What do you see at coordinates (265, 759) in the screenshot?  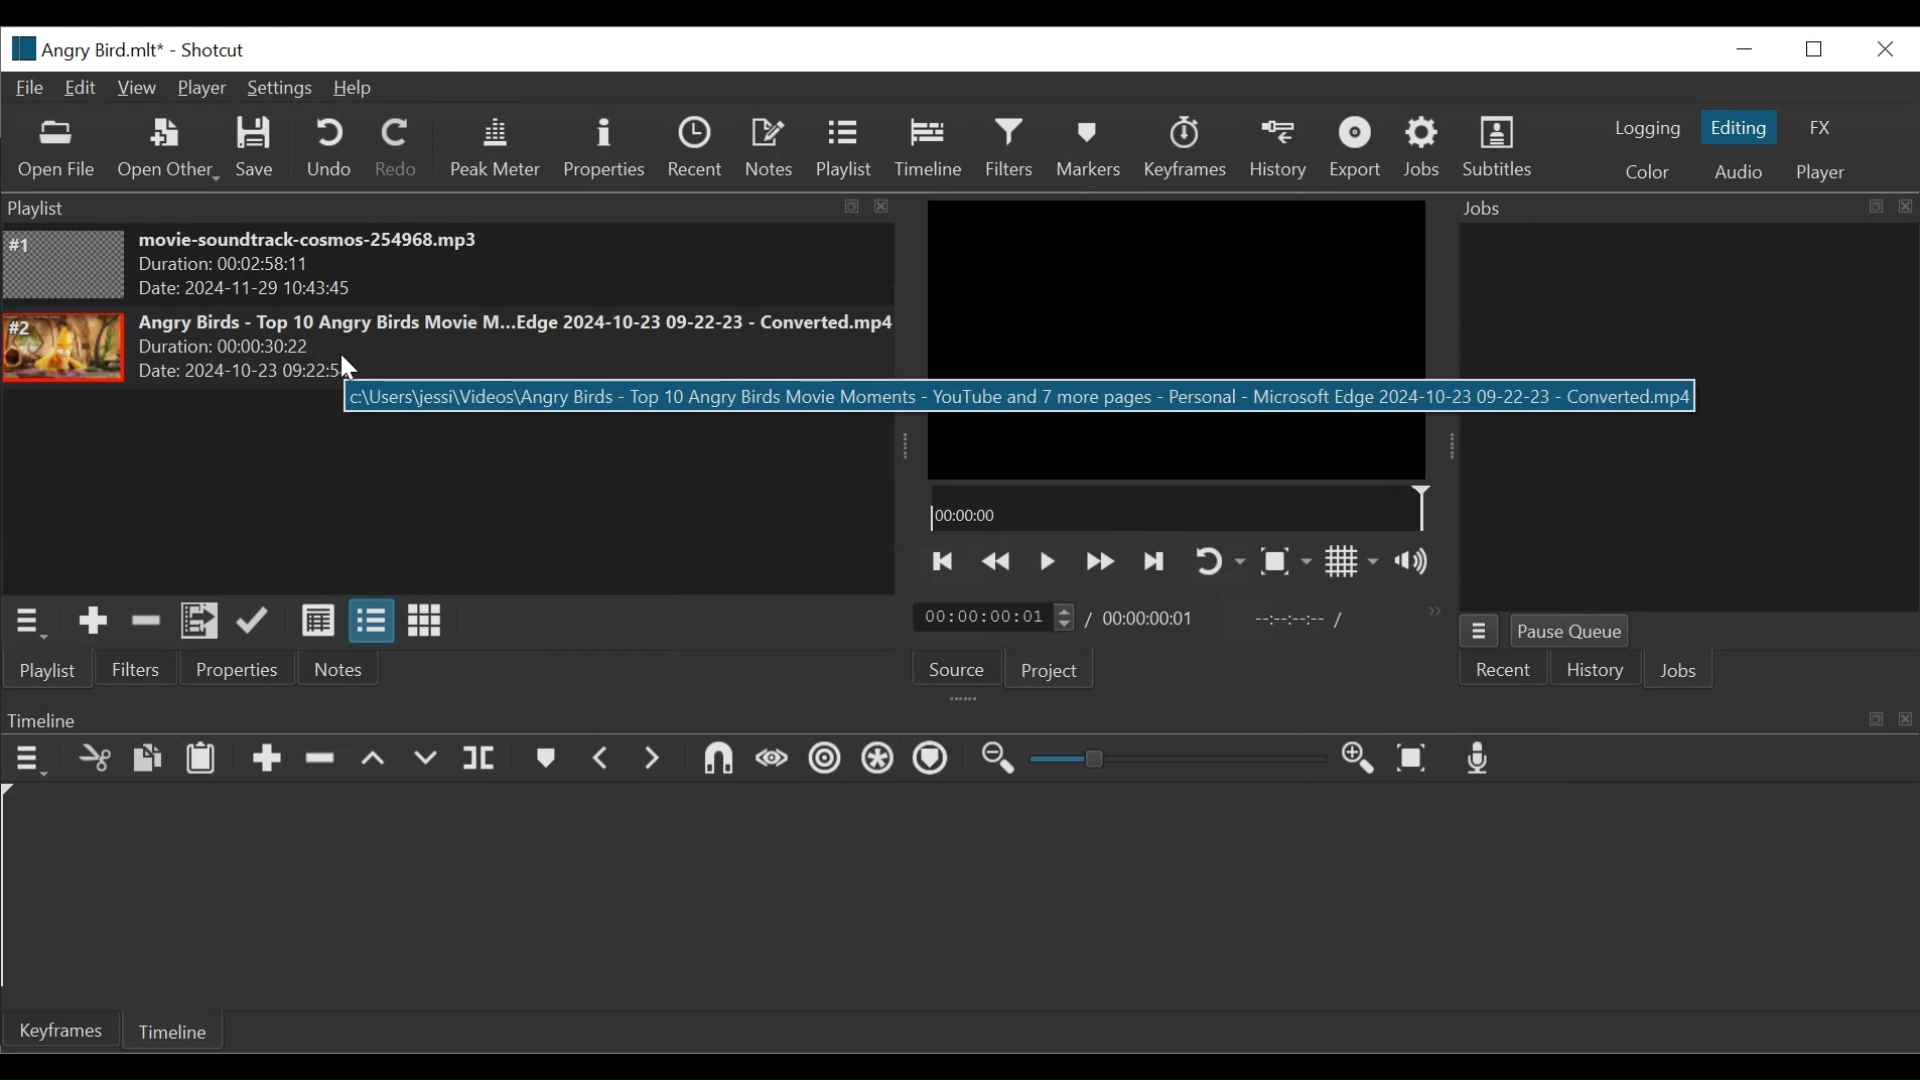 I see `Append` at bounding box center [265, 759].